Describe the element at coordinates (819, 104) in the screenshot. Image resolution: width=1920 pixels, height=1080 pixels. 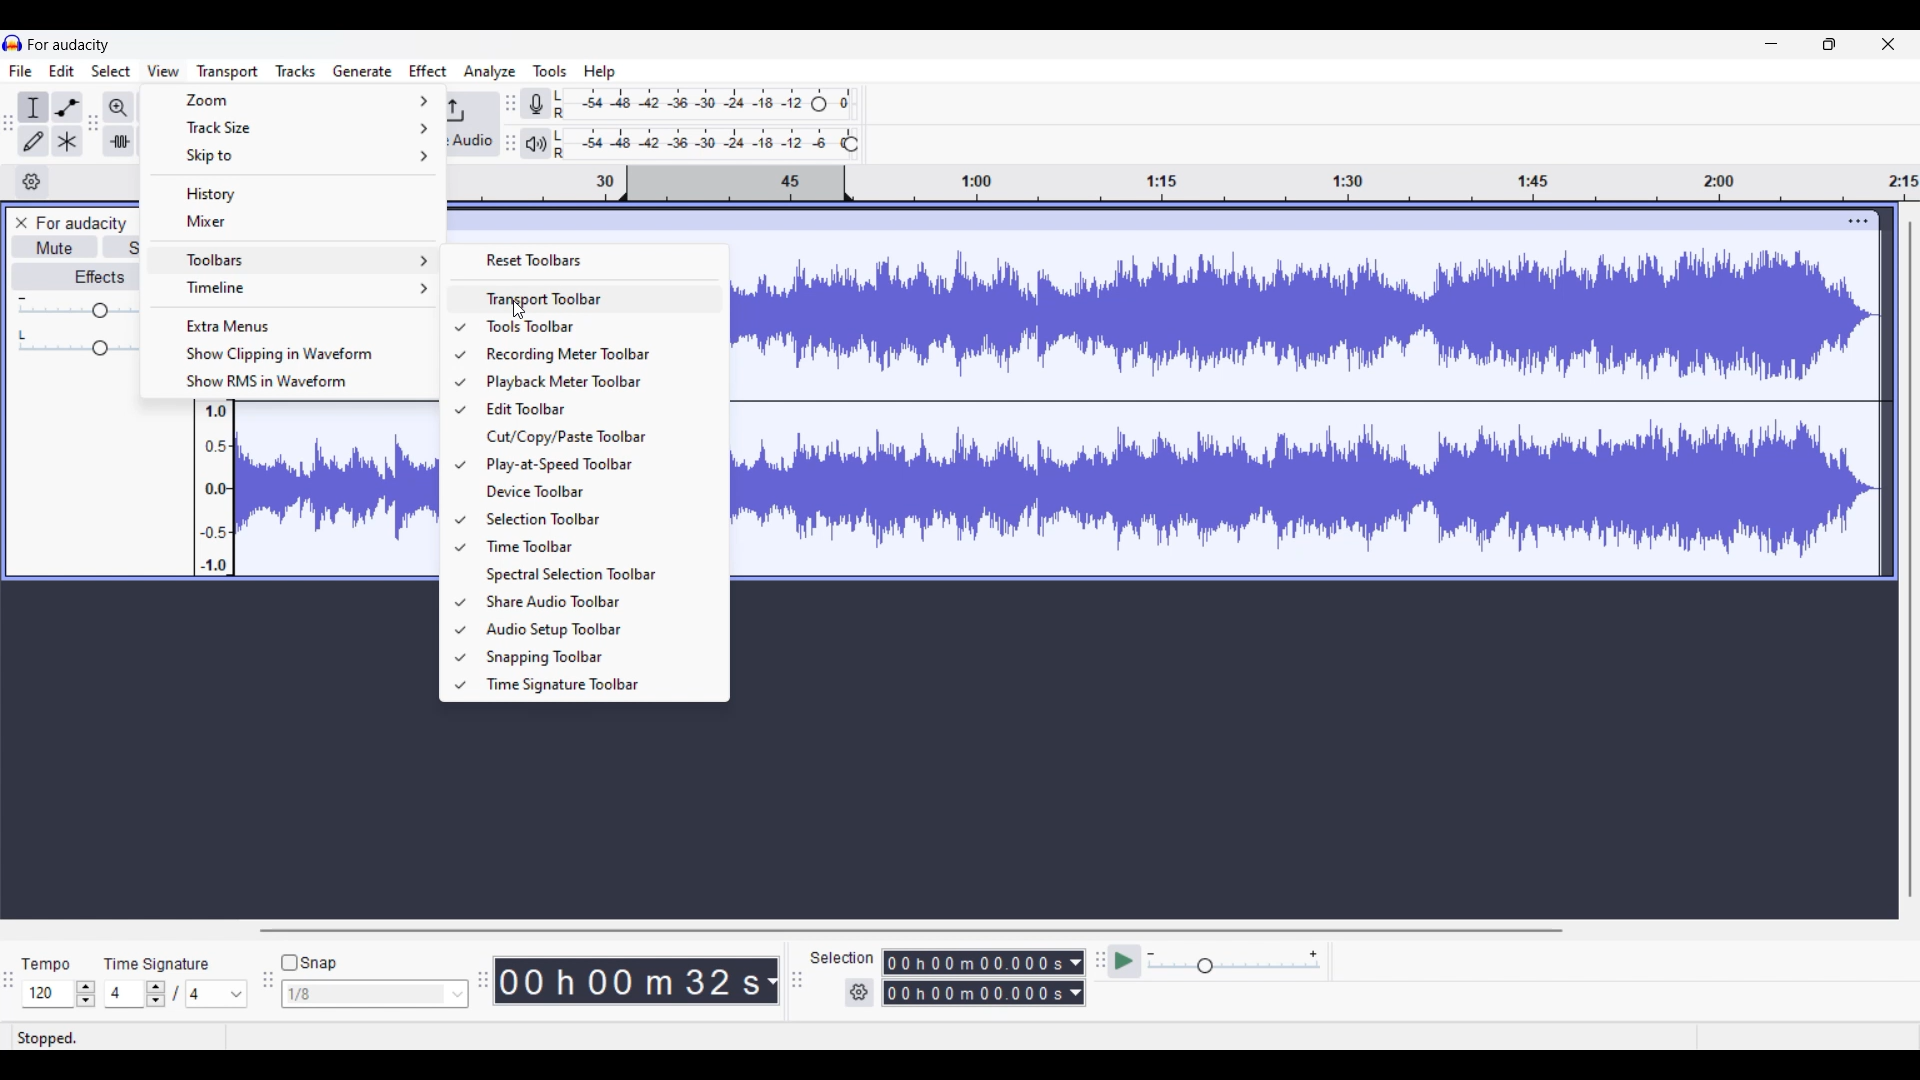
I see `Header to change recording level` at that location.